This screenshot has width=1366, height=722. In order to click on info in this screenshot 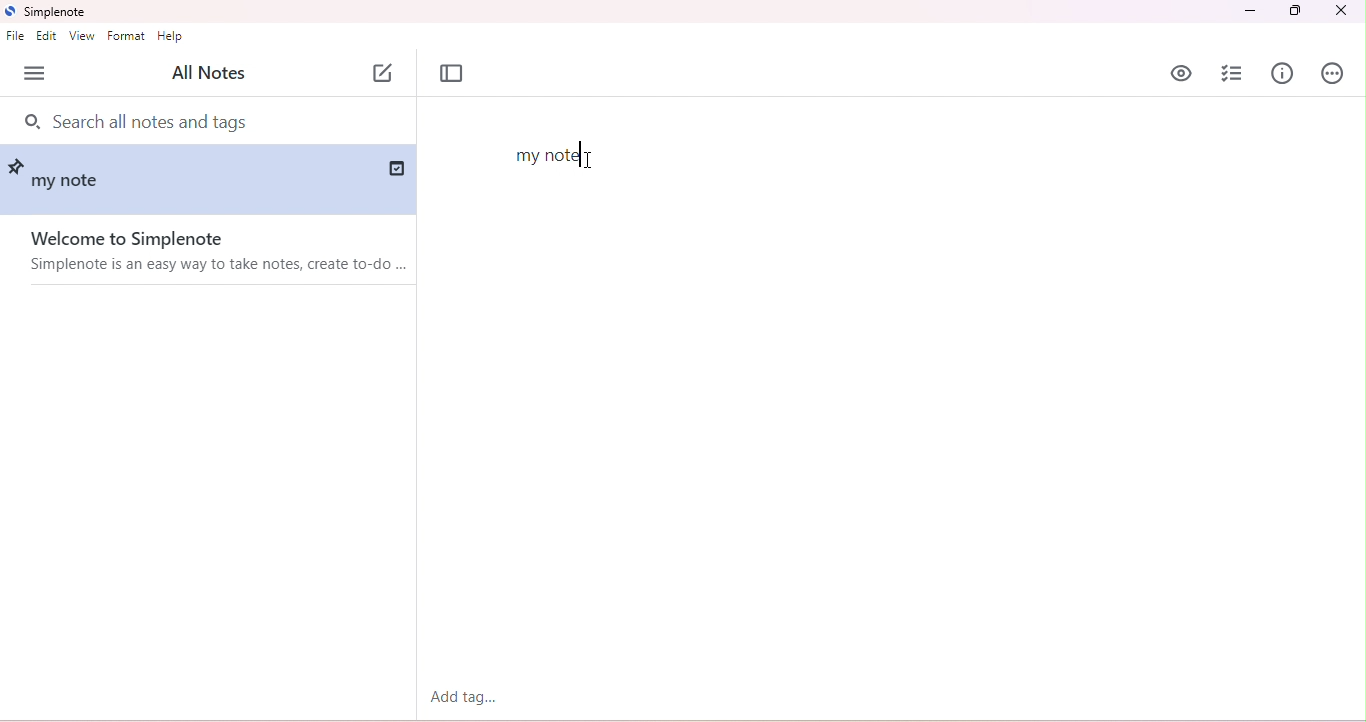, I will do `click(1283, 72)`.